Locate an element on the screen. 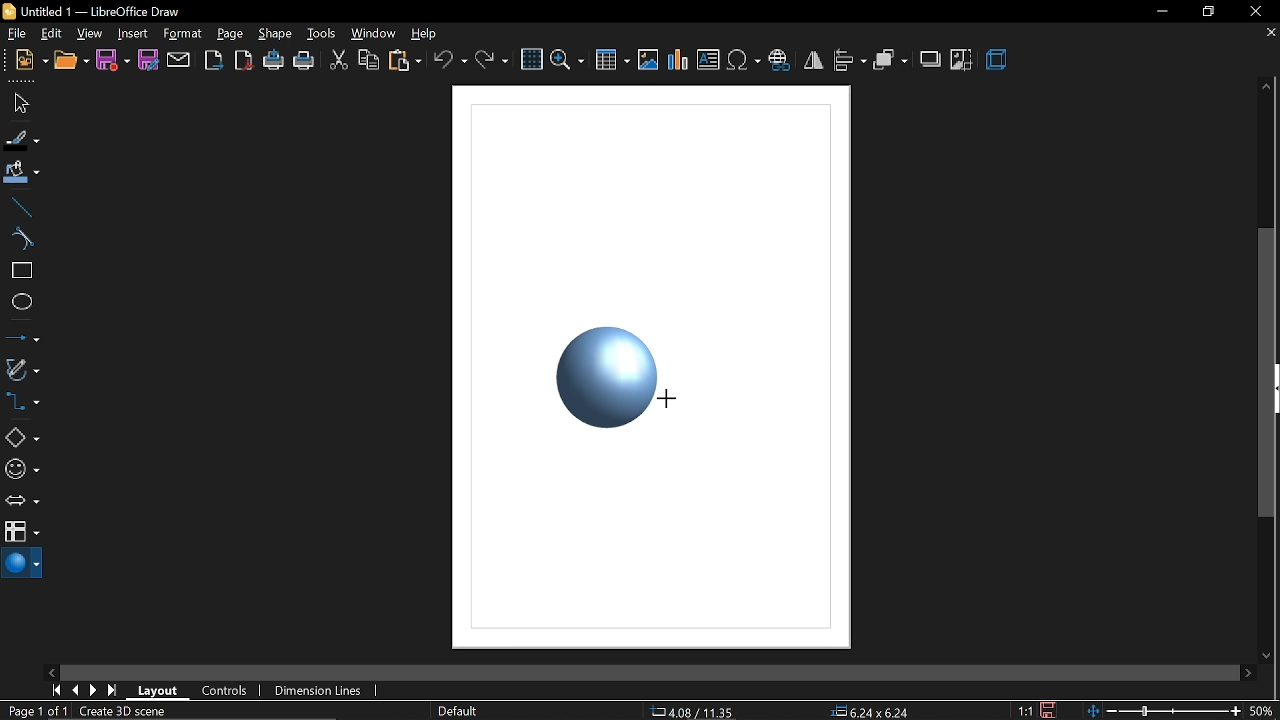  file is located at coordinates (15, 33).